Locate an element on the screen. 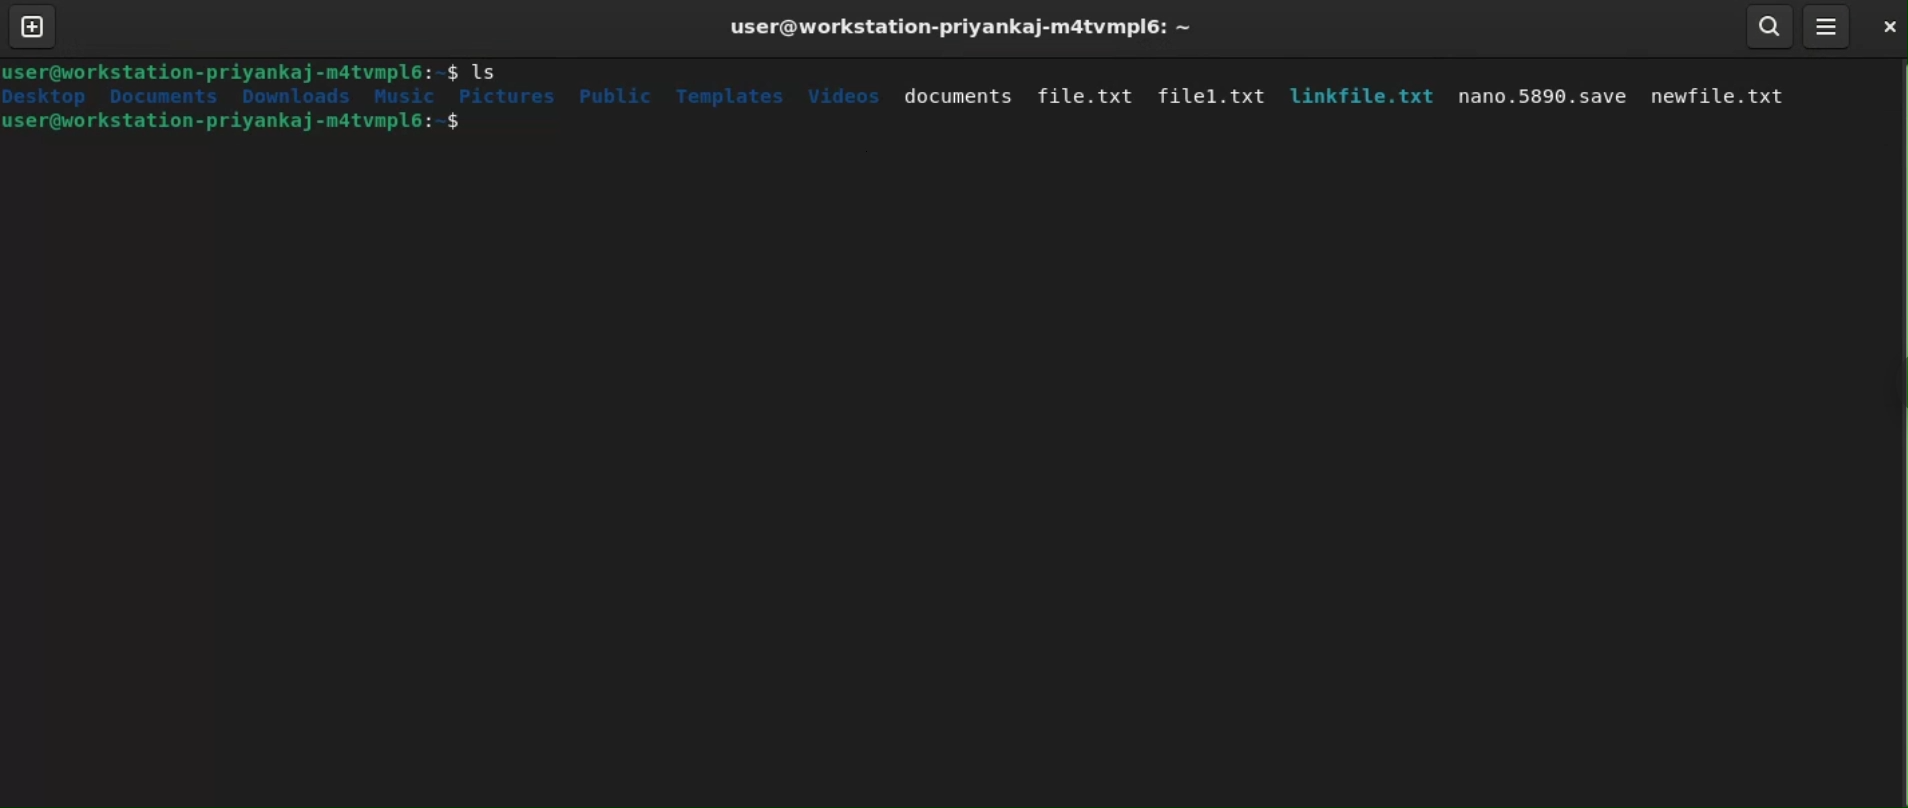  search is located at coordinates (1770, 25).